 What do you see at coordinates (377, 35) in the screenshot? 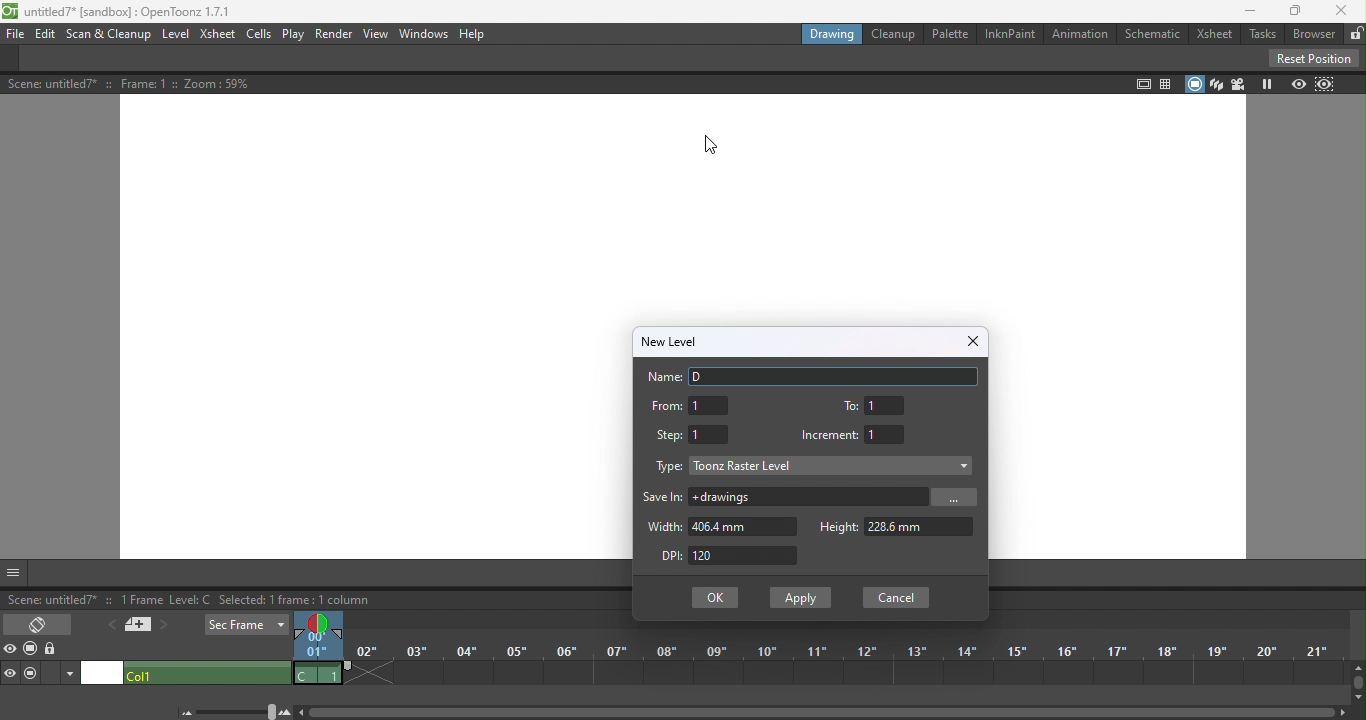
I see `View` at bounding box center [377, 35].